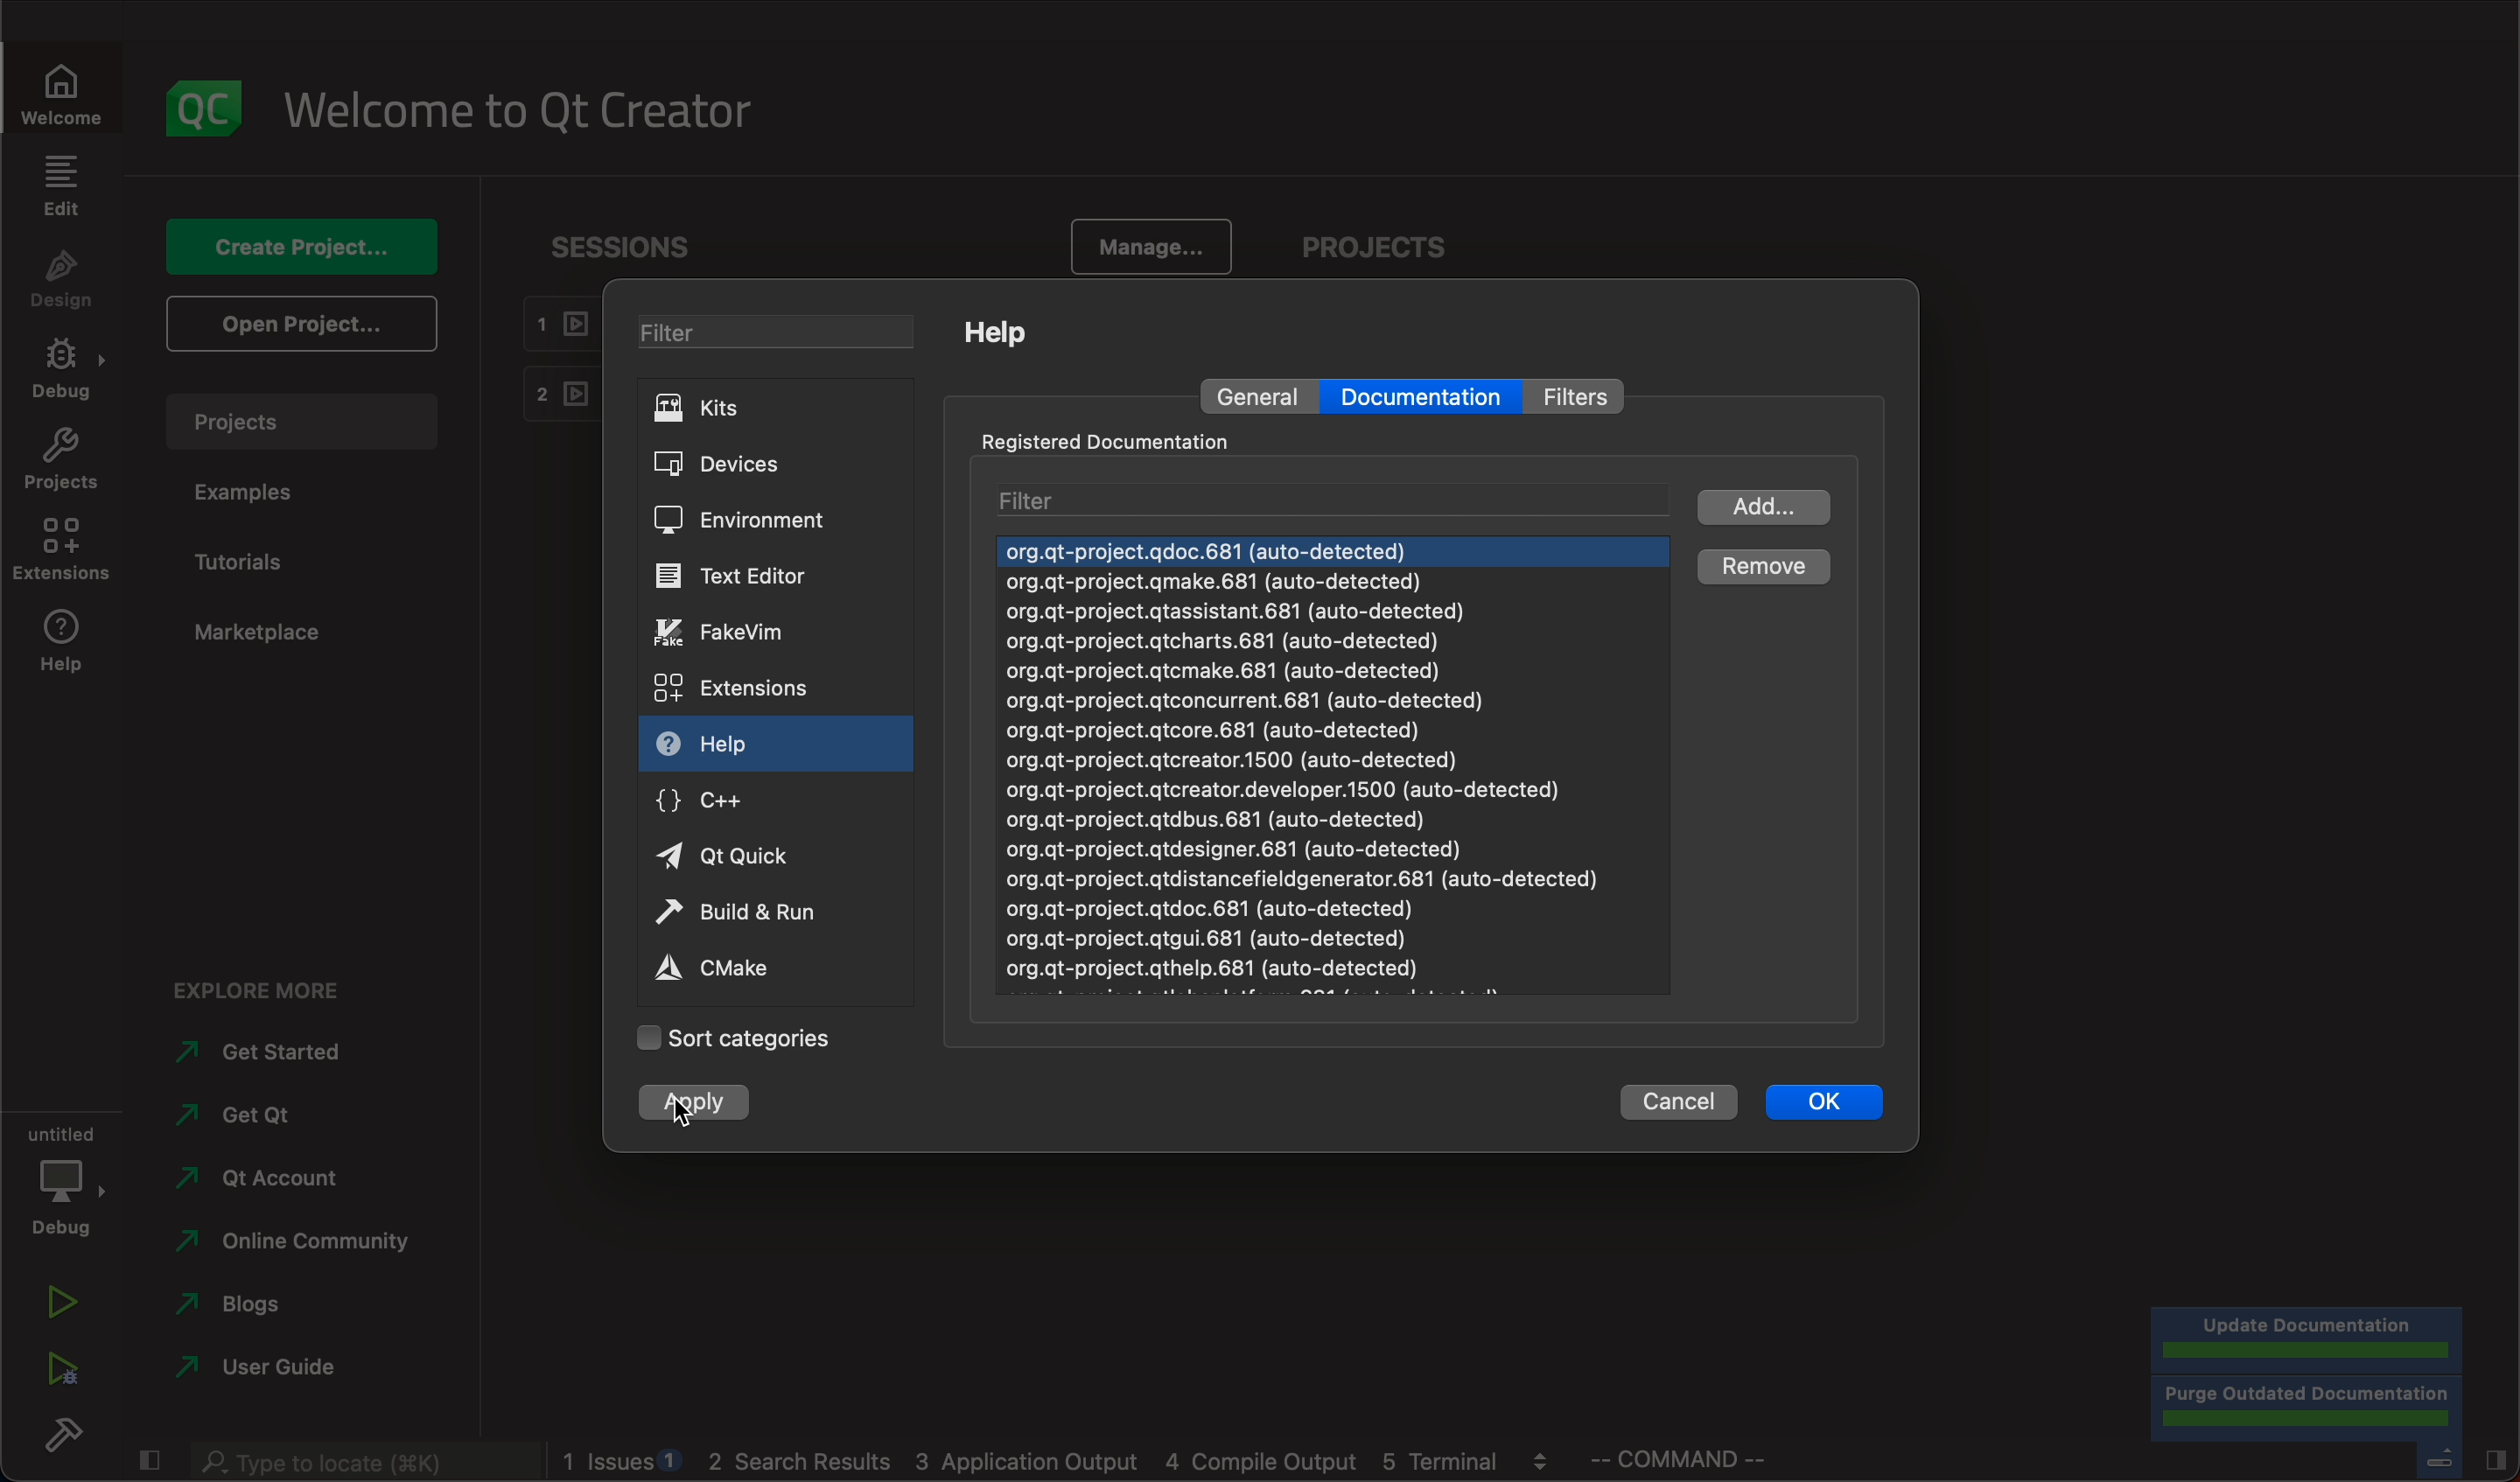  Describe the element at coordinates (1709, 1460) in the screenshot. I see `command` at that location.